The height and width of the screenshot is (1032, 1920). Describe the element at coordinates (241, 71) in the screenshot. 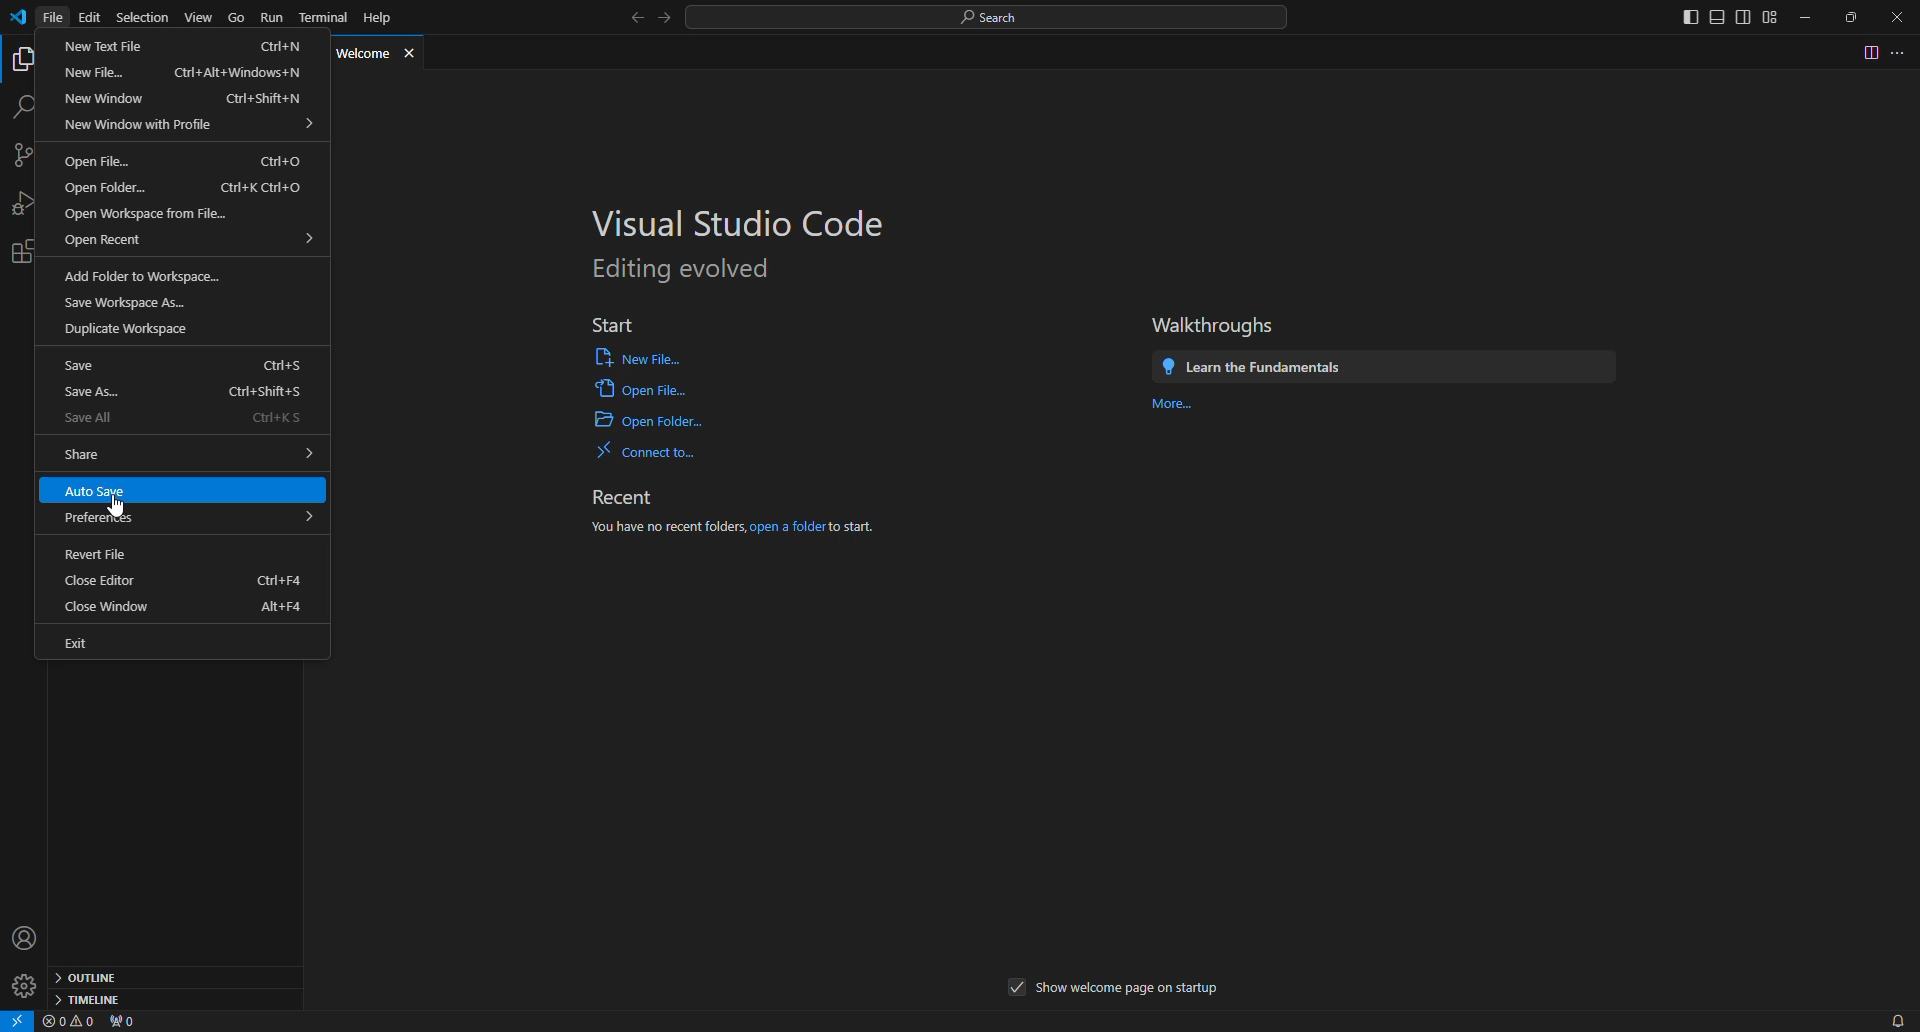

I see `ctrl+alt+windows+n` at that location.